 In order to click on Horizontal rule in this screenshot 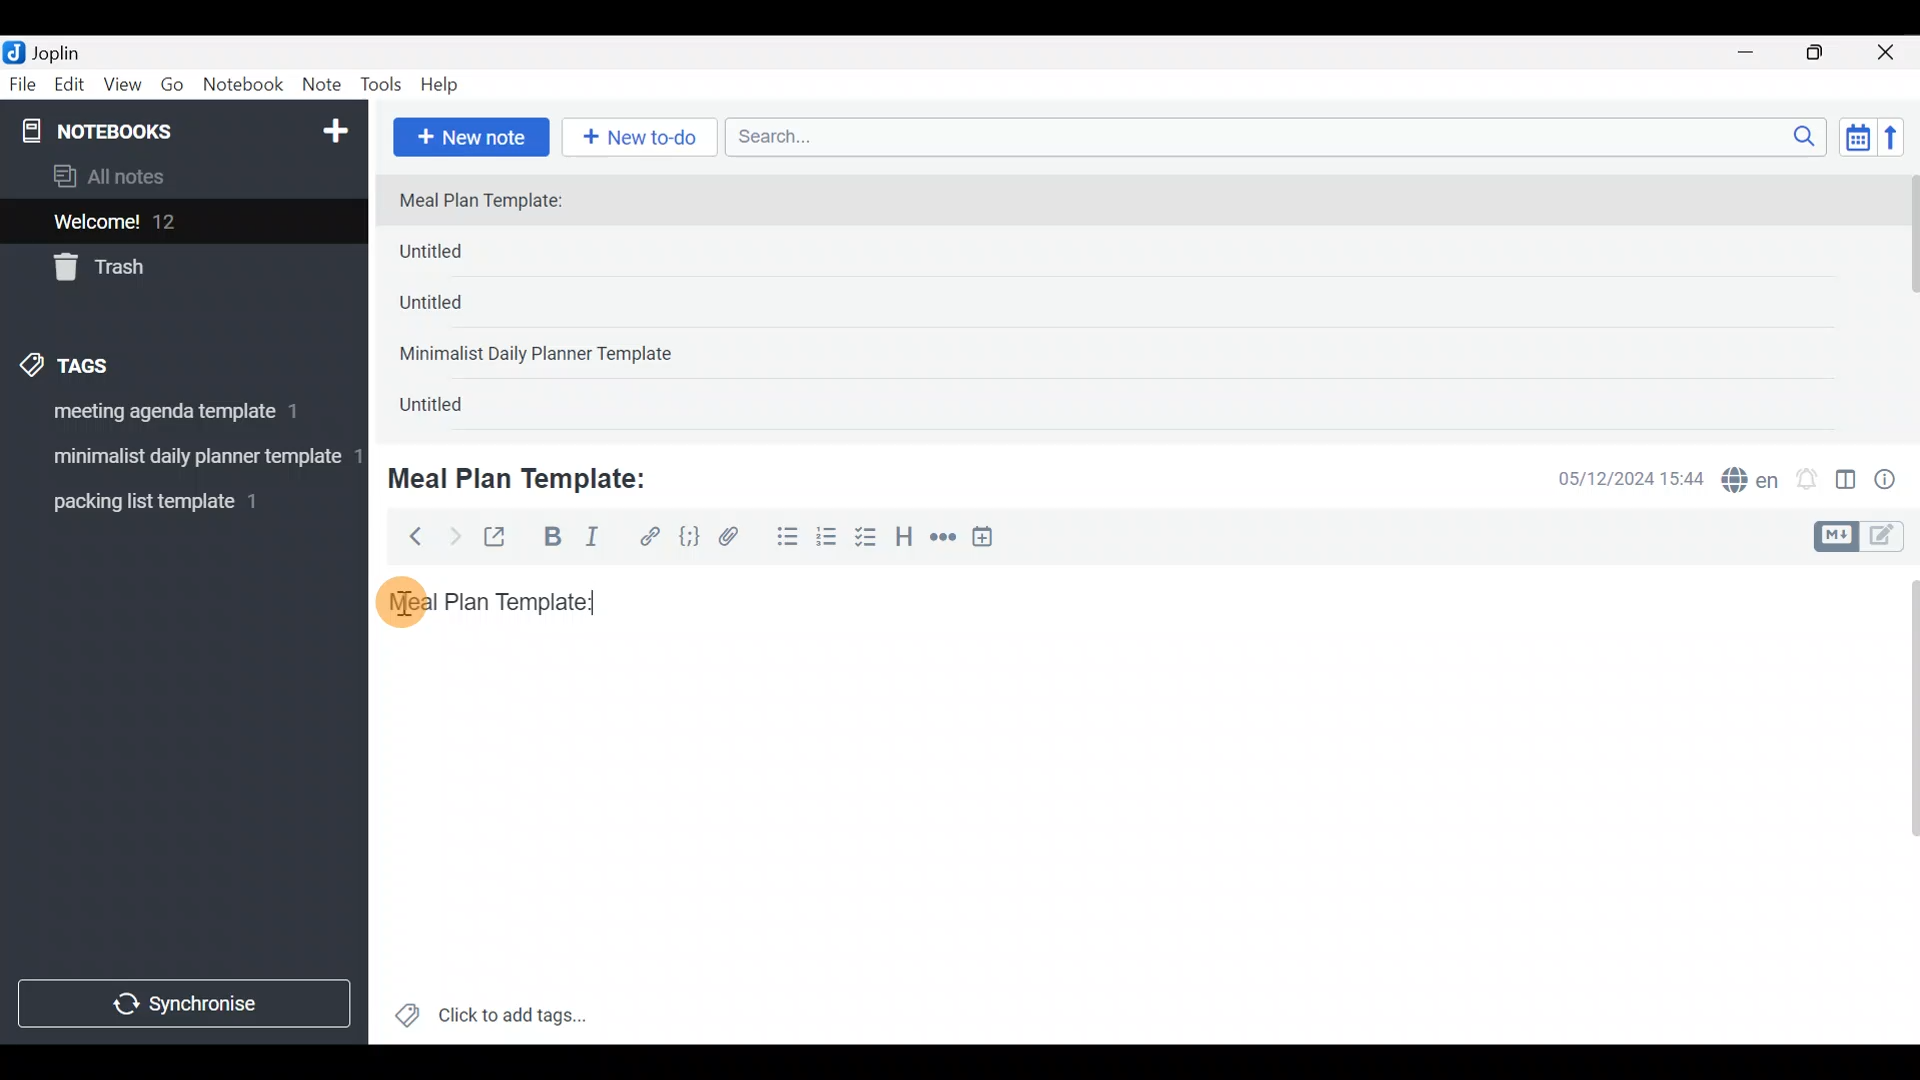, I will do `click(943, 539)`.